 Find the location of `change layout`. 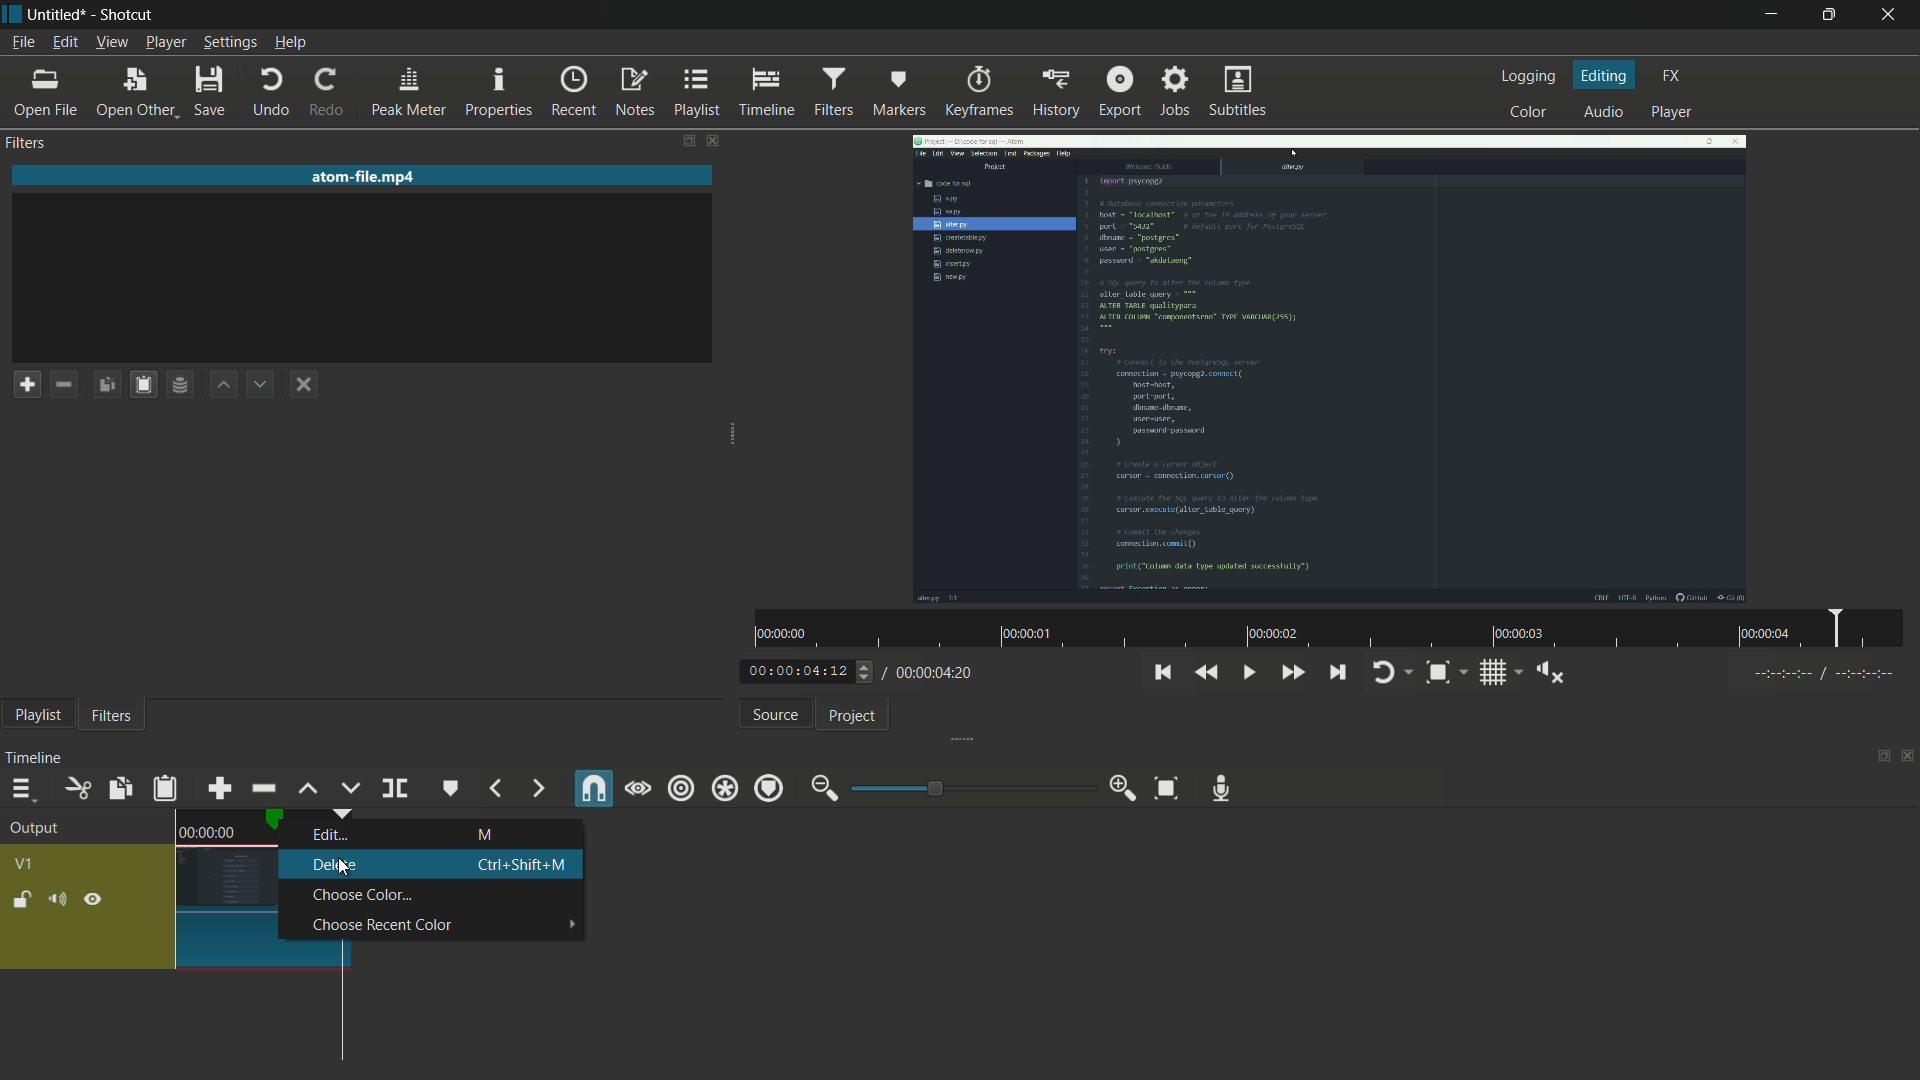

change layout is located at coordinates (1877, 757).